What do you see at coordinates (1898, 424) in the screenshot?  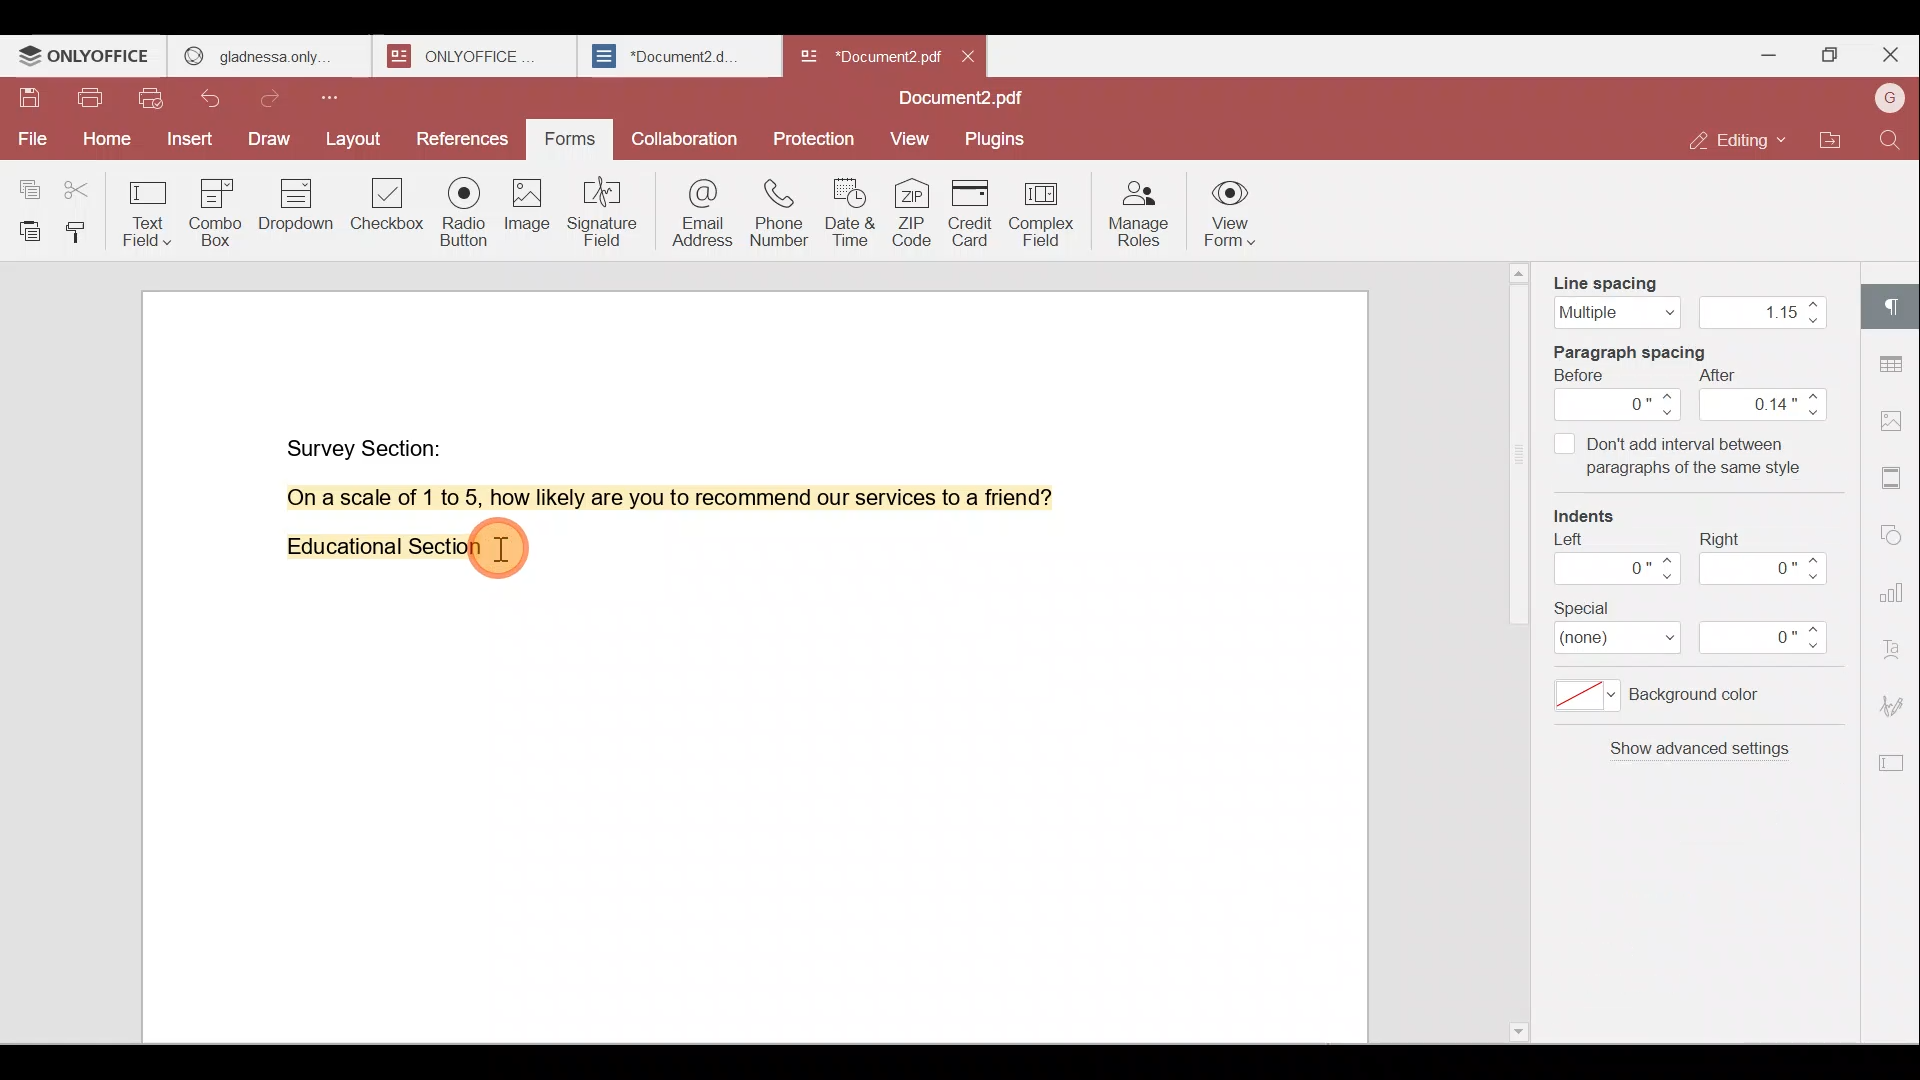 I see `Image settings` at bounding box center [1898, 424].